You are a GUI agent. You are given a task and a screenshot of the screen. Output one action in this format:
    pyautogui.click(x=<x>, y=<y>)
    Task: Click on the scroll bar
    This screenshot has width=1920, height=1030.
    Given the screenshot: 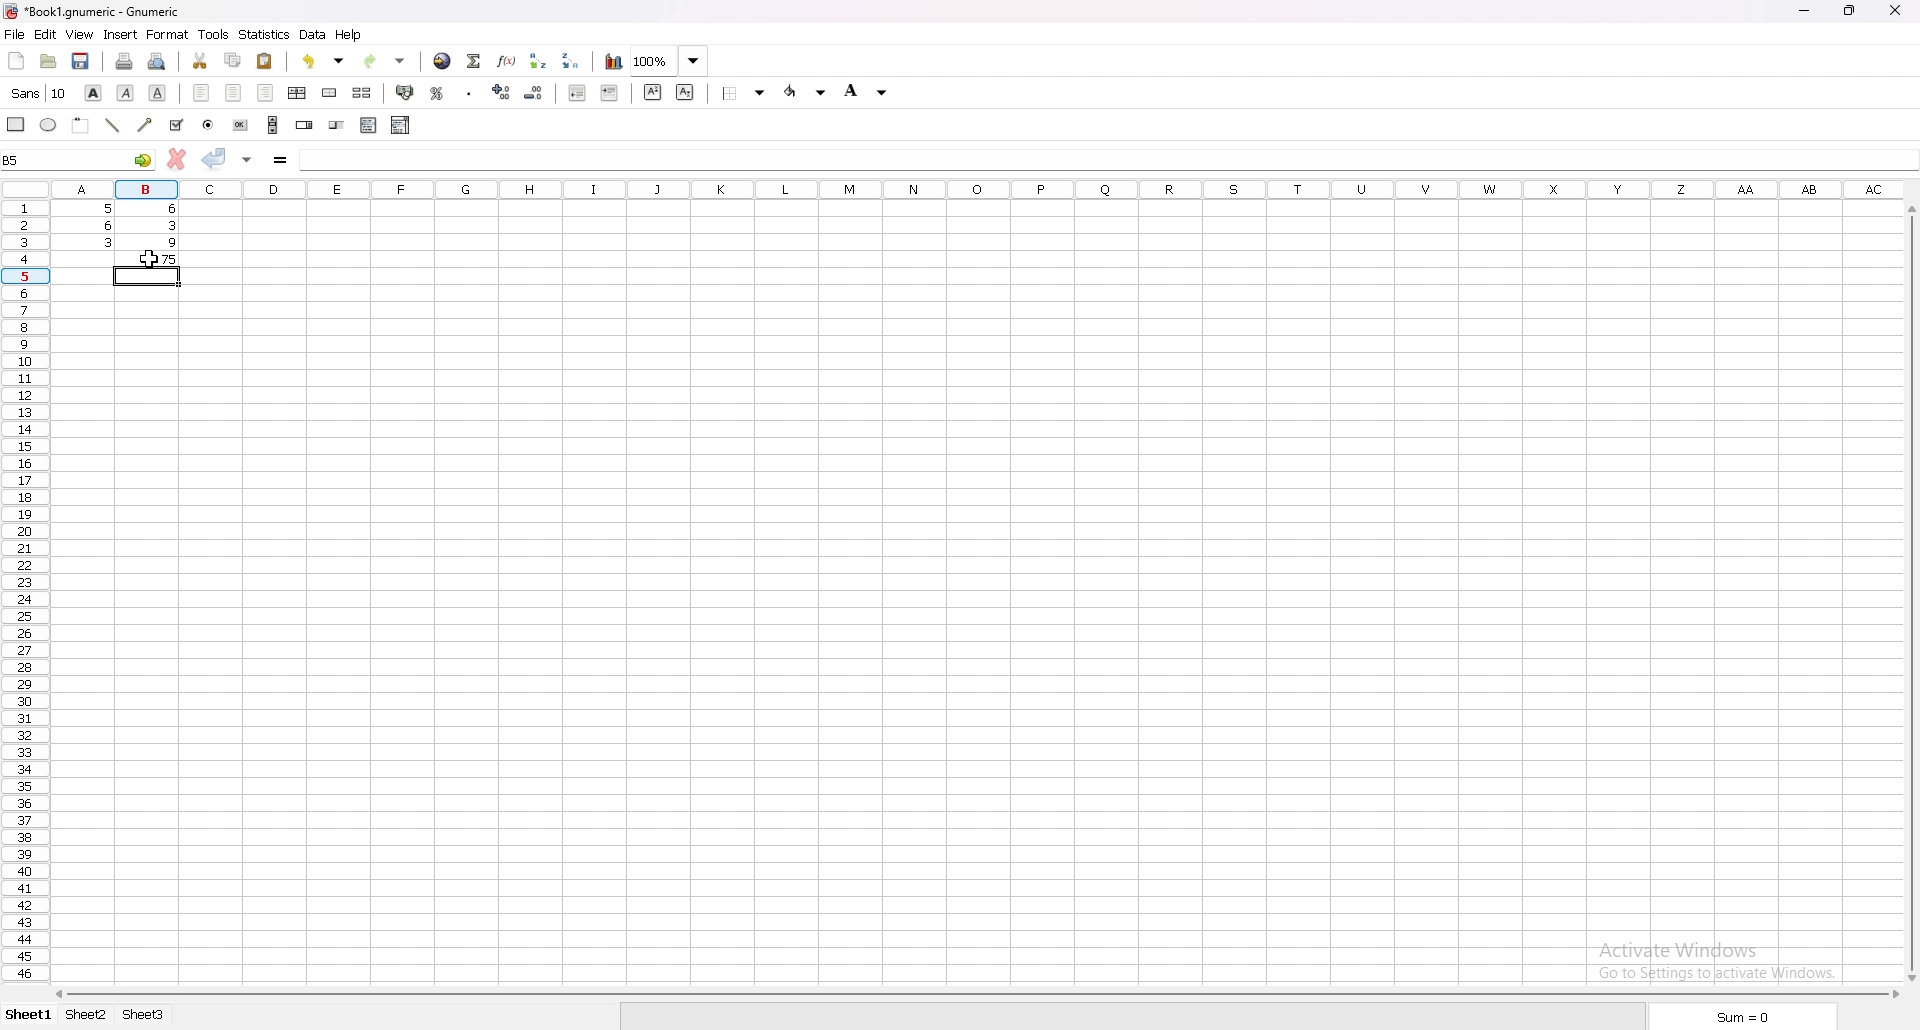 What is the action you would take?
    pyautogui.click(x=1916, y=591)
    